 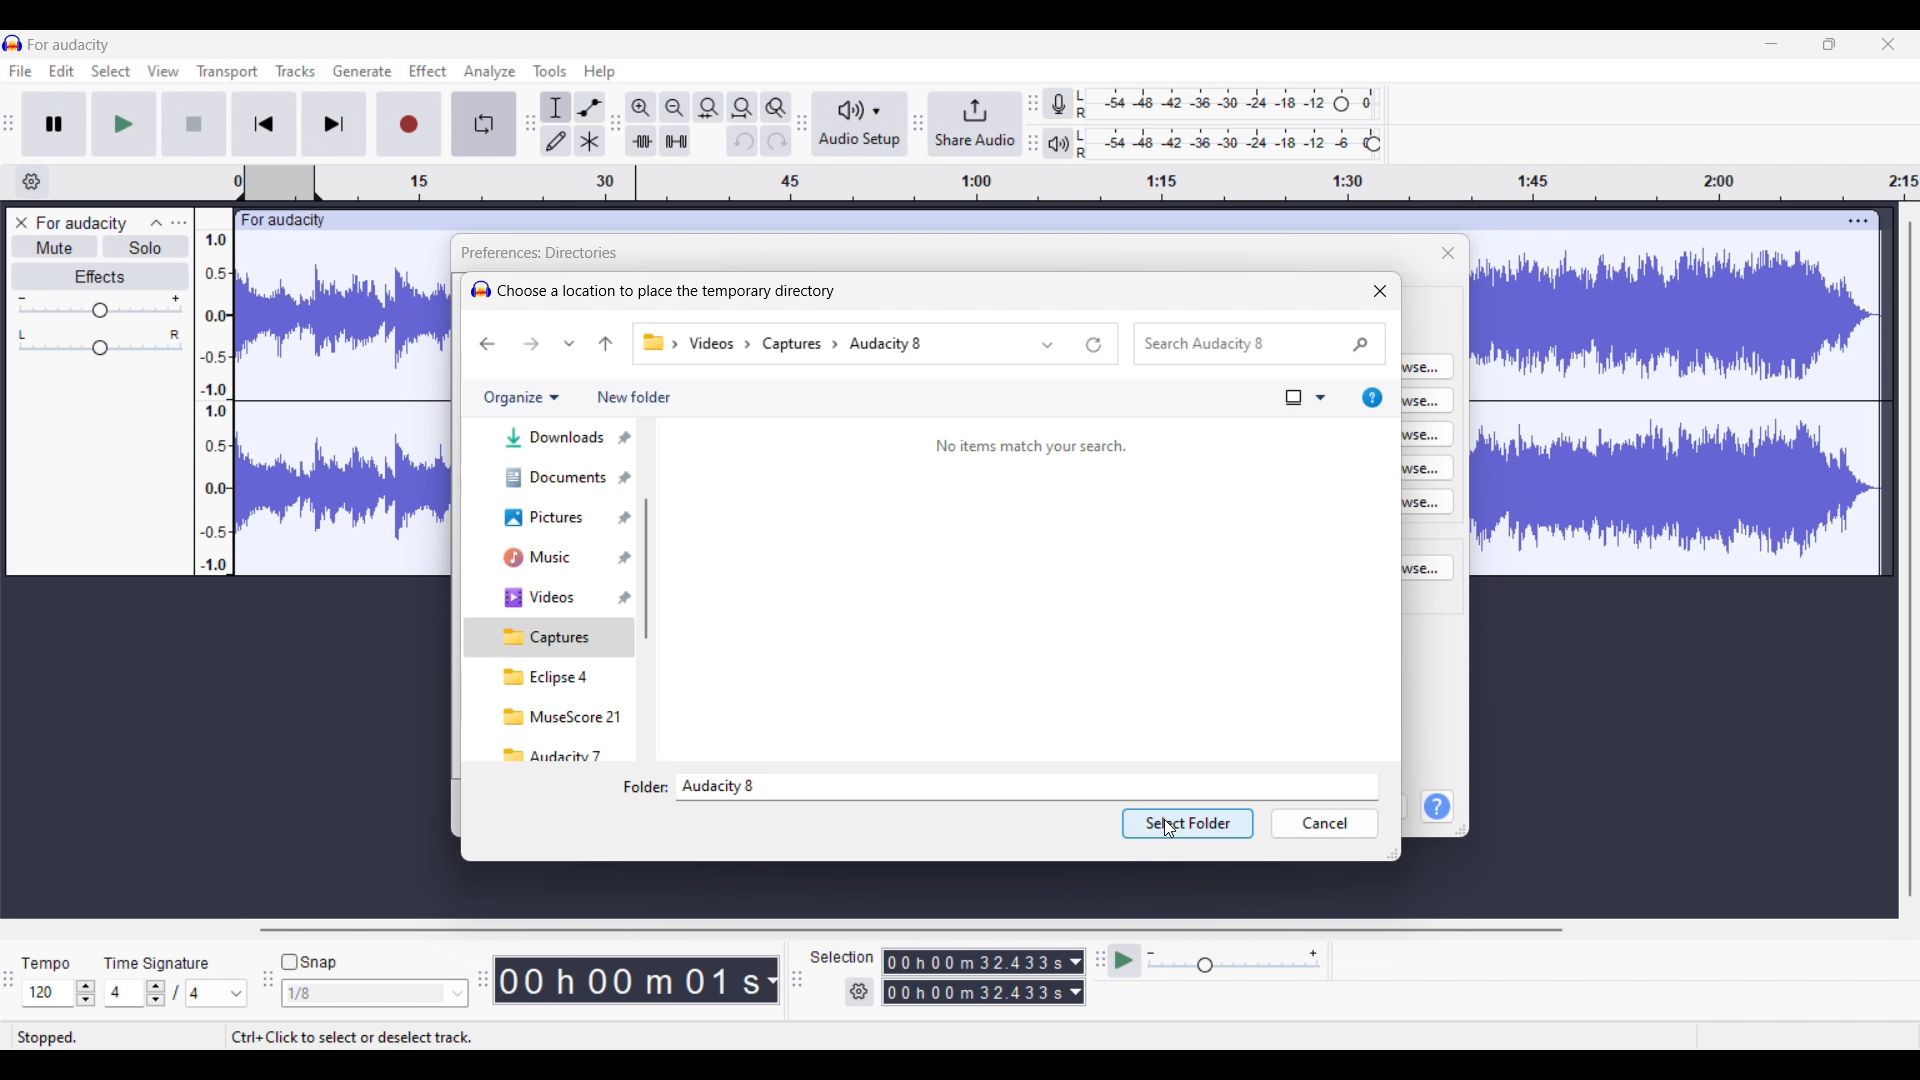 I want to click on Transport menu, so click(x=228, y=72).